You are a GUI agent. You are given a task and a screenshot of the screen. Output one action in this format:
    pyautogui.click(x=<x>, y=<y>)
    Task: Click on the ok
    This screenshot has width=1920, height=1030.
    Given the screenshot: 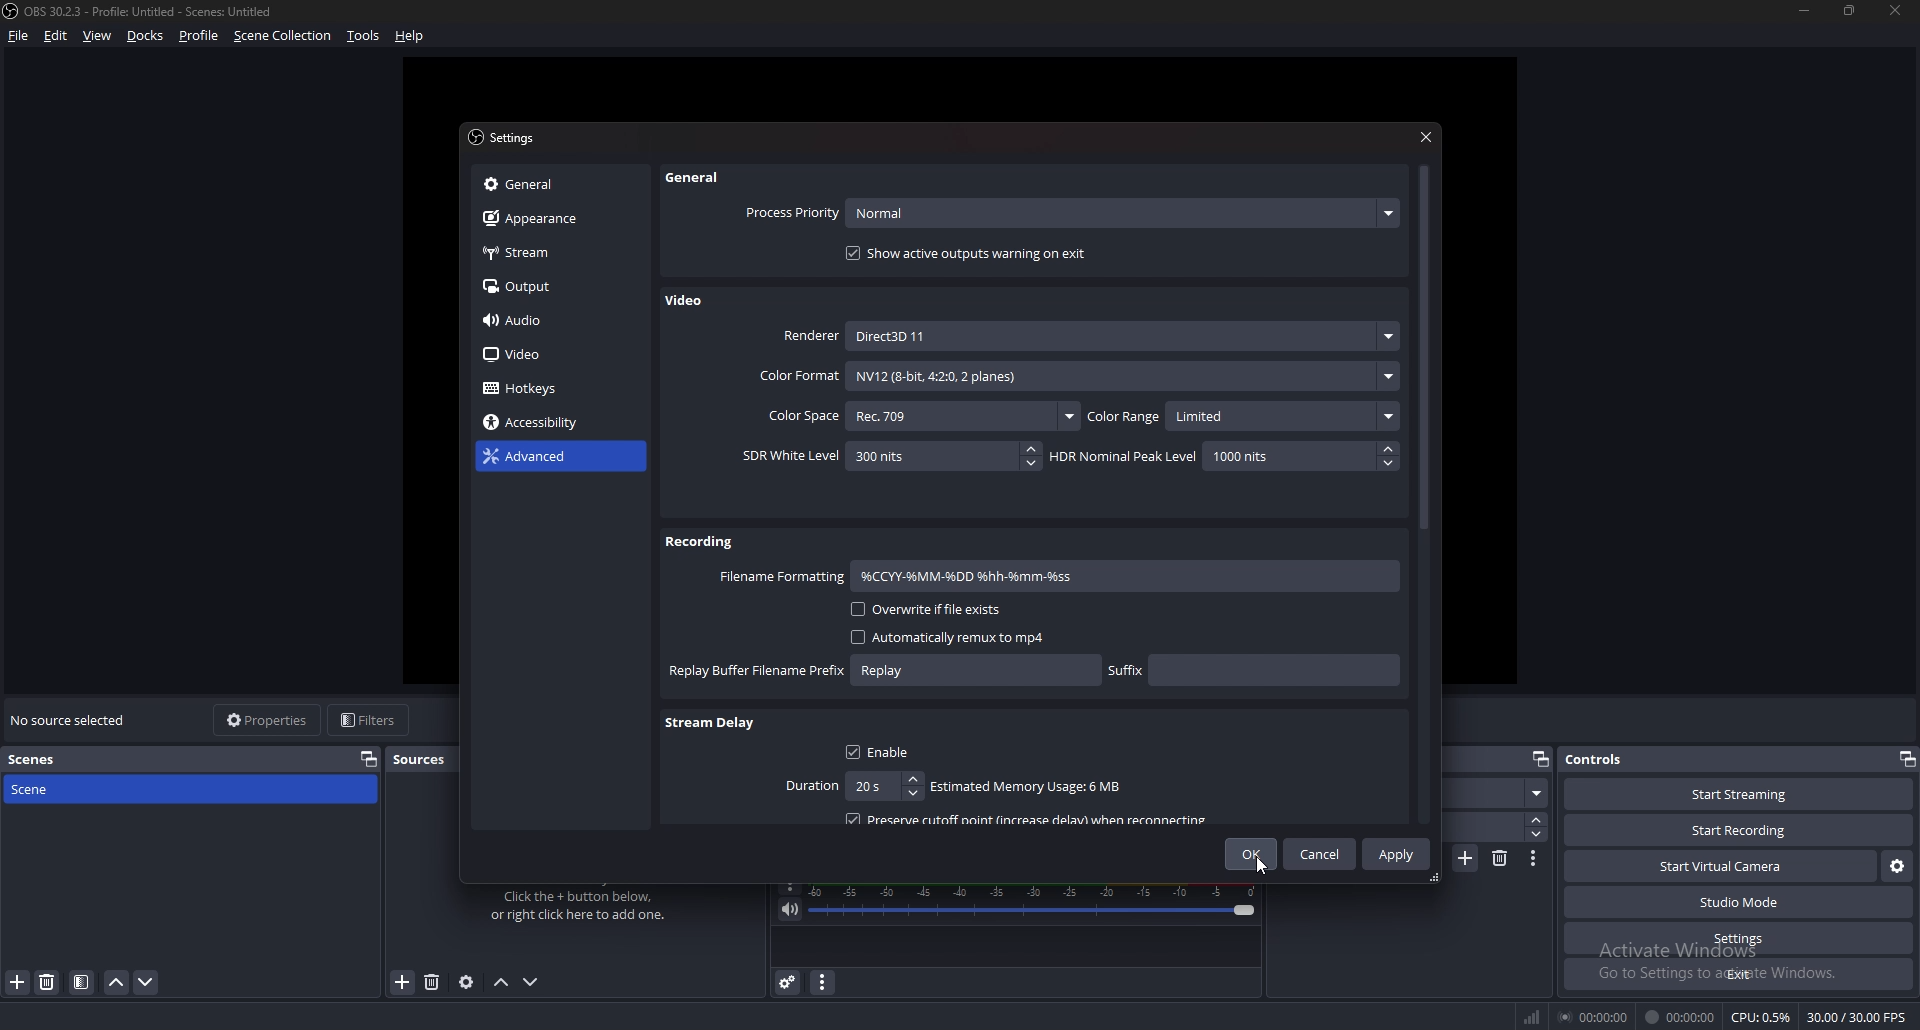 What is the action you would take?
    pyautogui.click(x=1254, y=853)
    